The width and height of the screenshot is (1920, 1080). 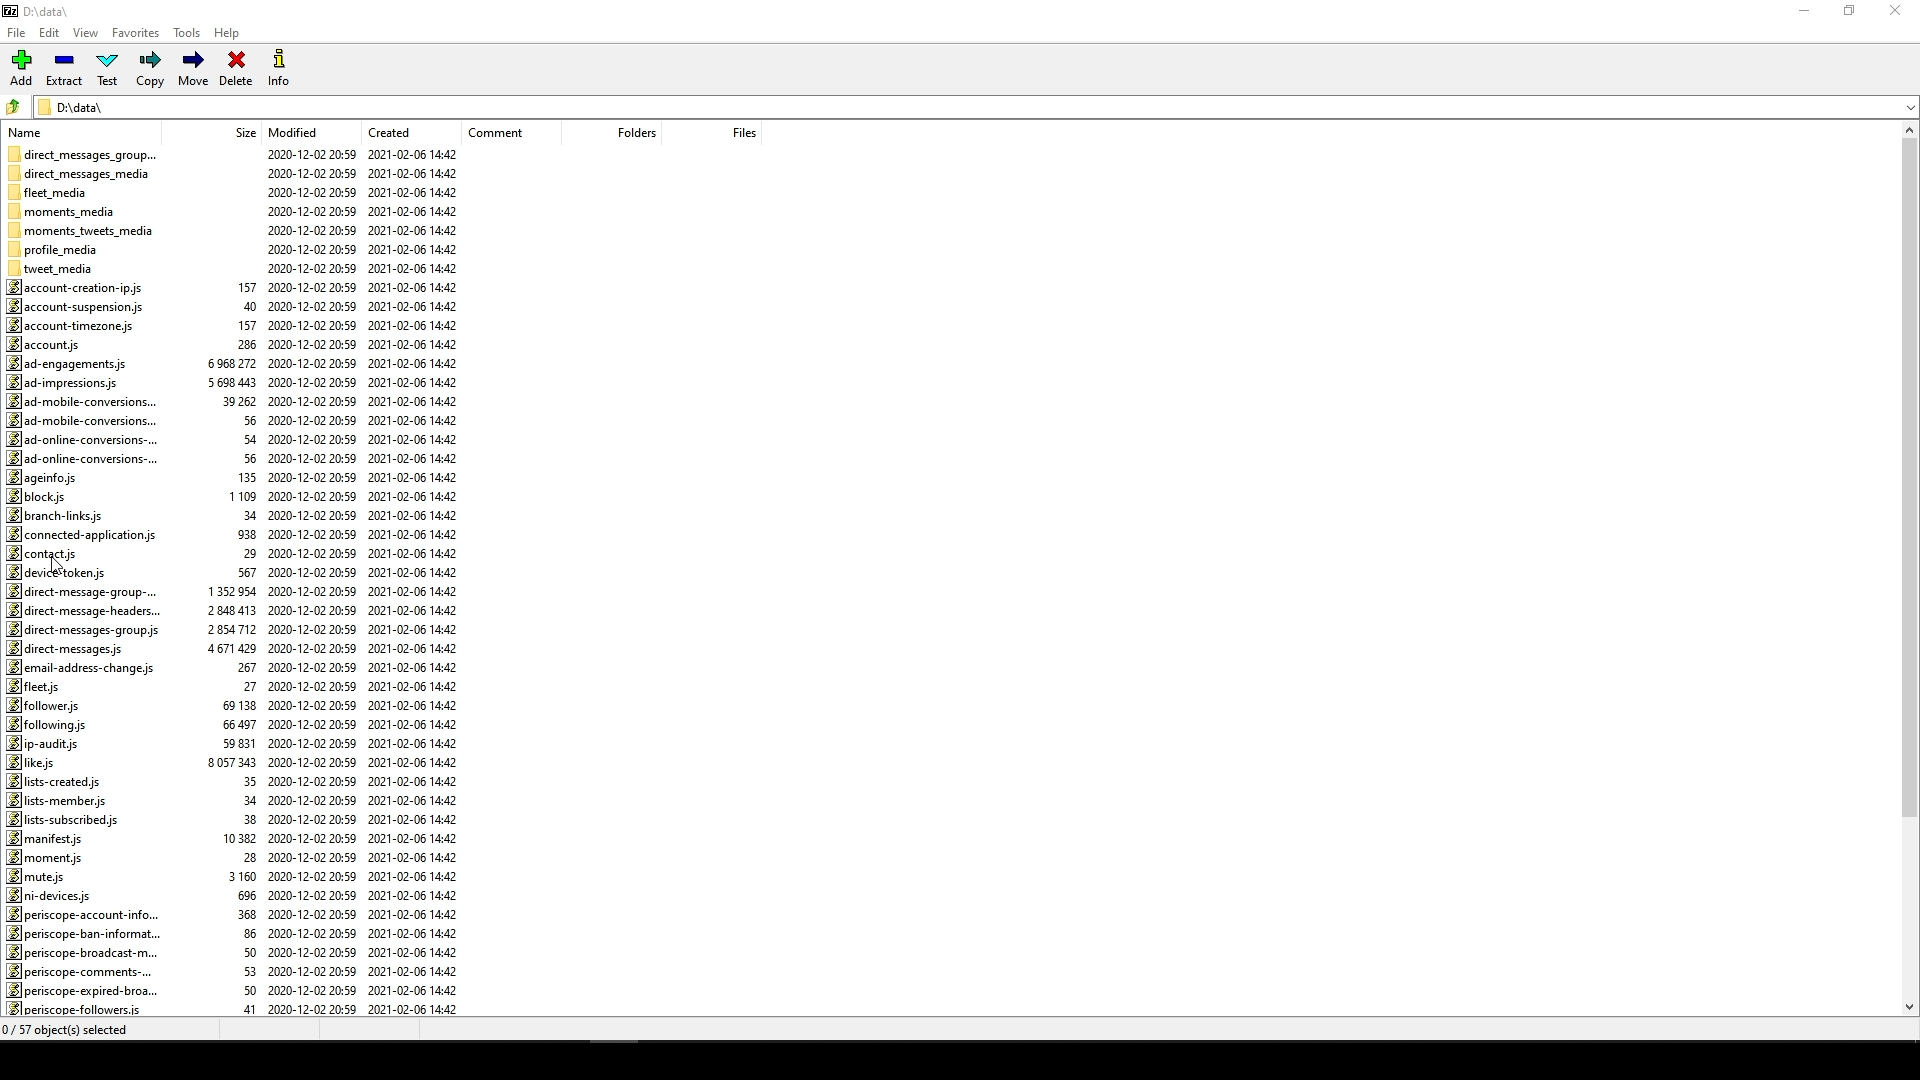 I want to click on ad-mobile-conversions, so click(x=80, y=402).